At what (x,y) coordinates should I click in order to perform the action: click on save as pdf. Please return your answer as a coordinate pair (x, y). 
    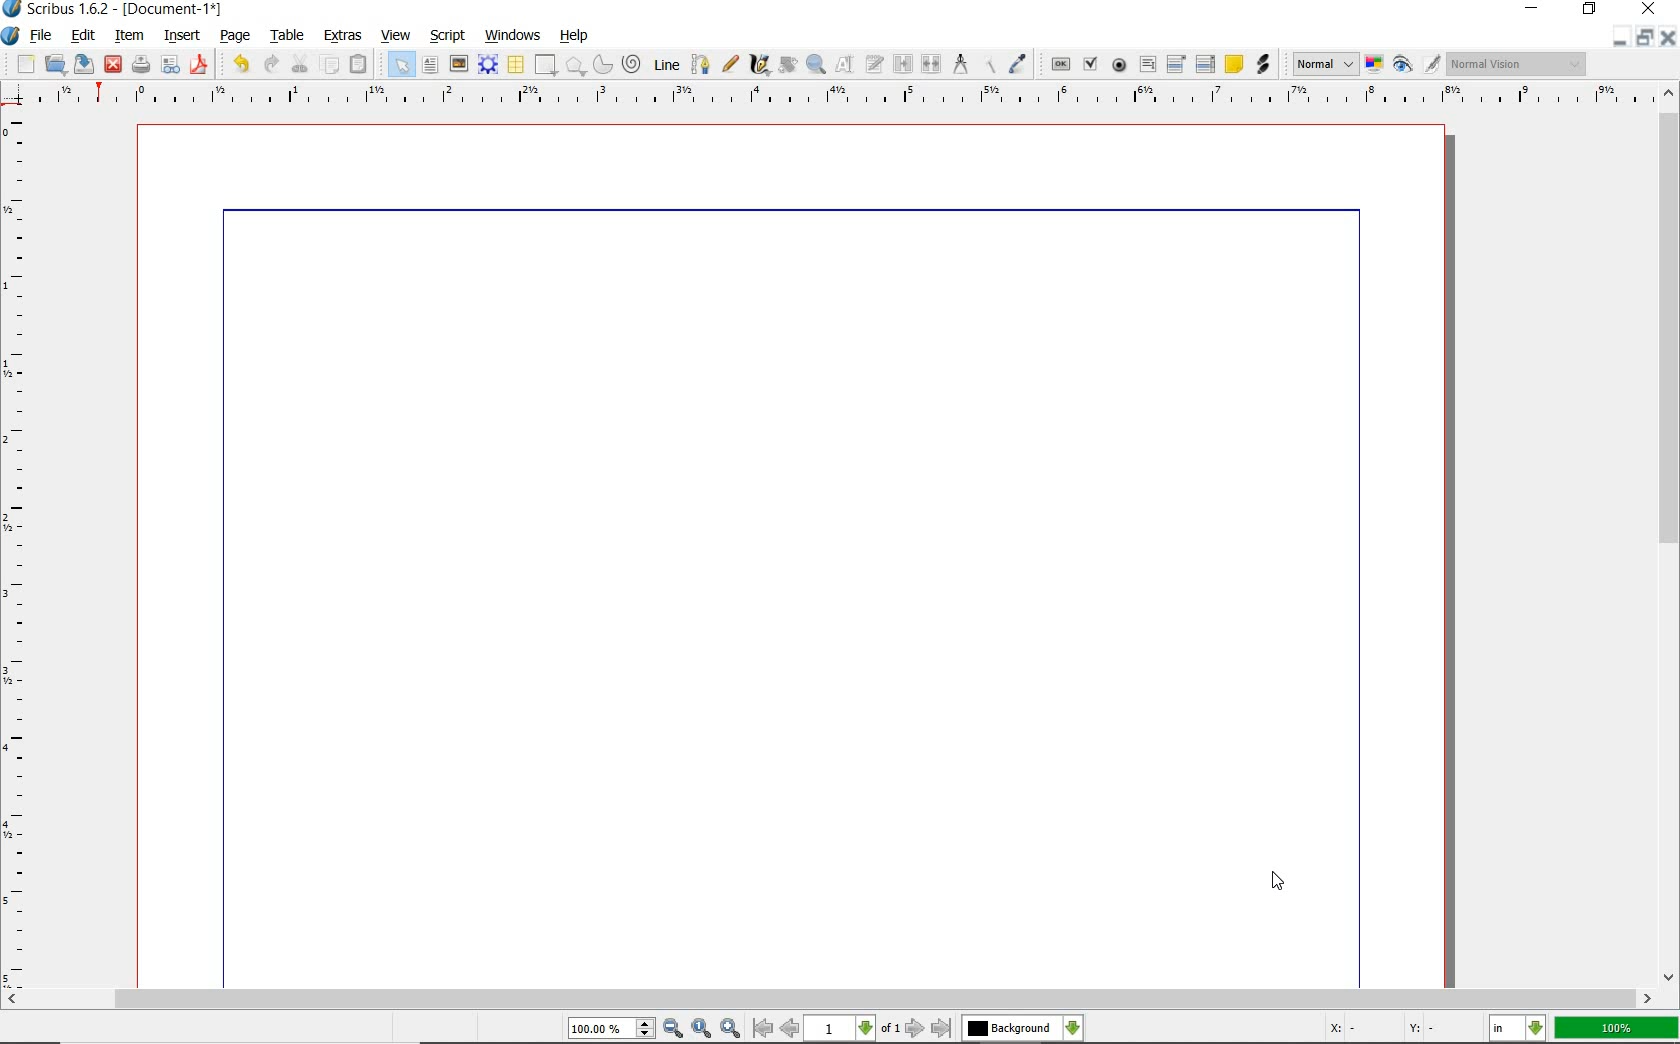
    Looking at the image, I should click on (199, 67).